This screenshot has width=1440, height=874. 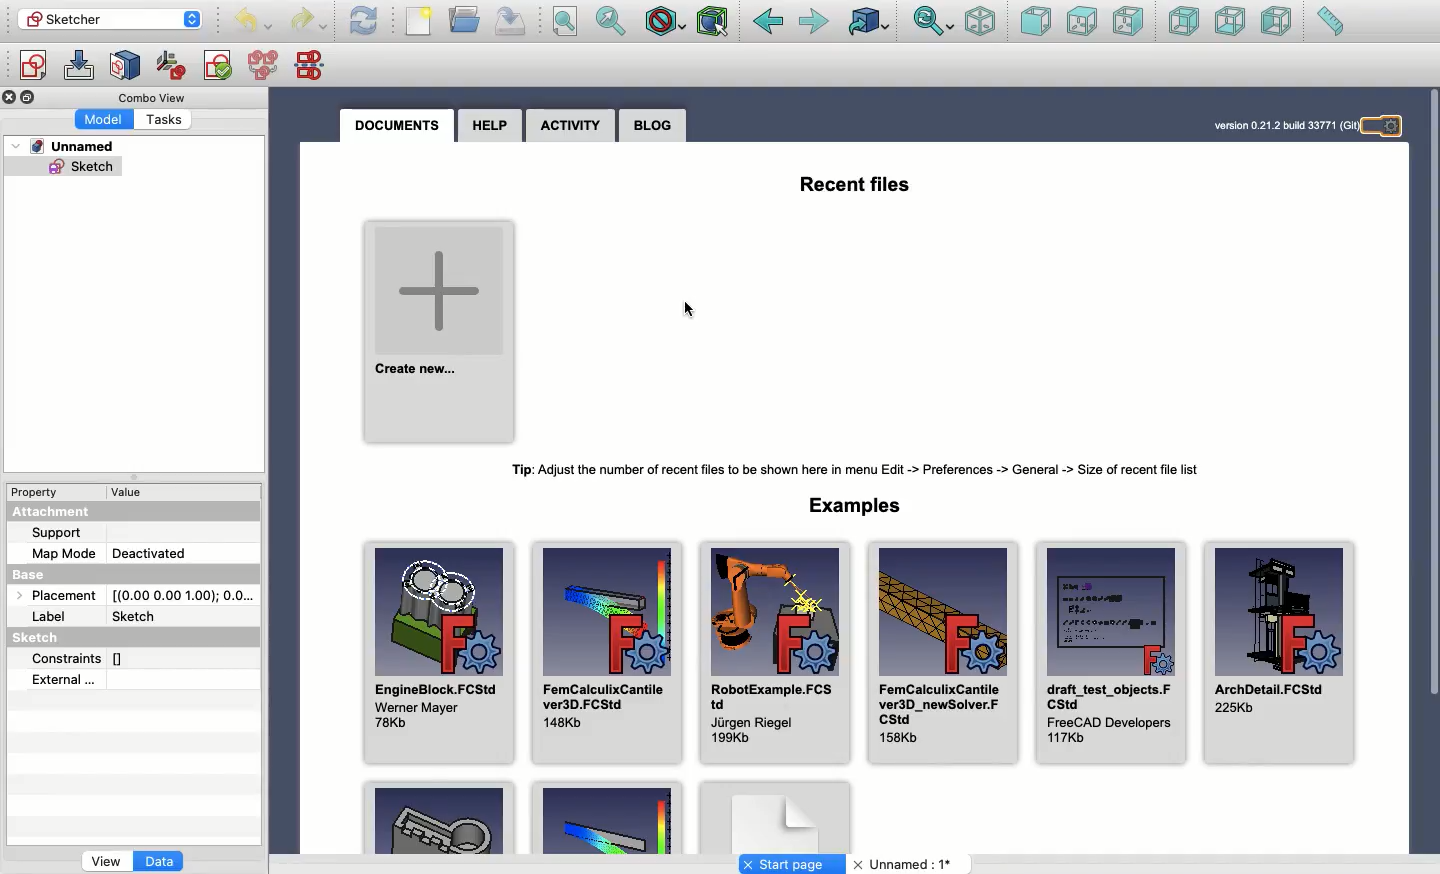 I want to click on Activity , so click(x=572, y=126).